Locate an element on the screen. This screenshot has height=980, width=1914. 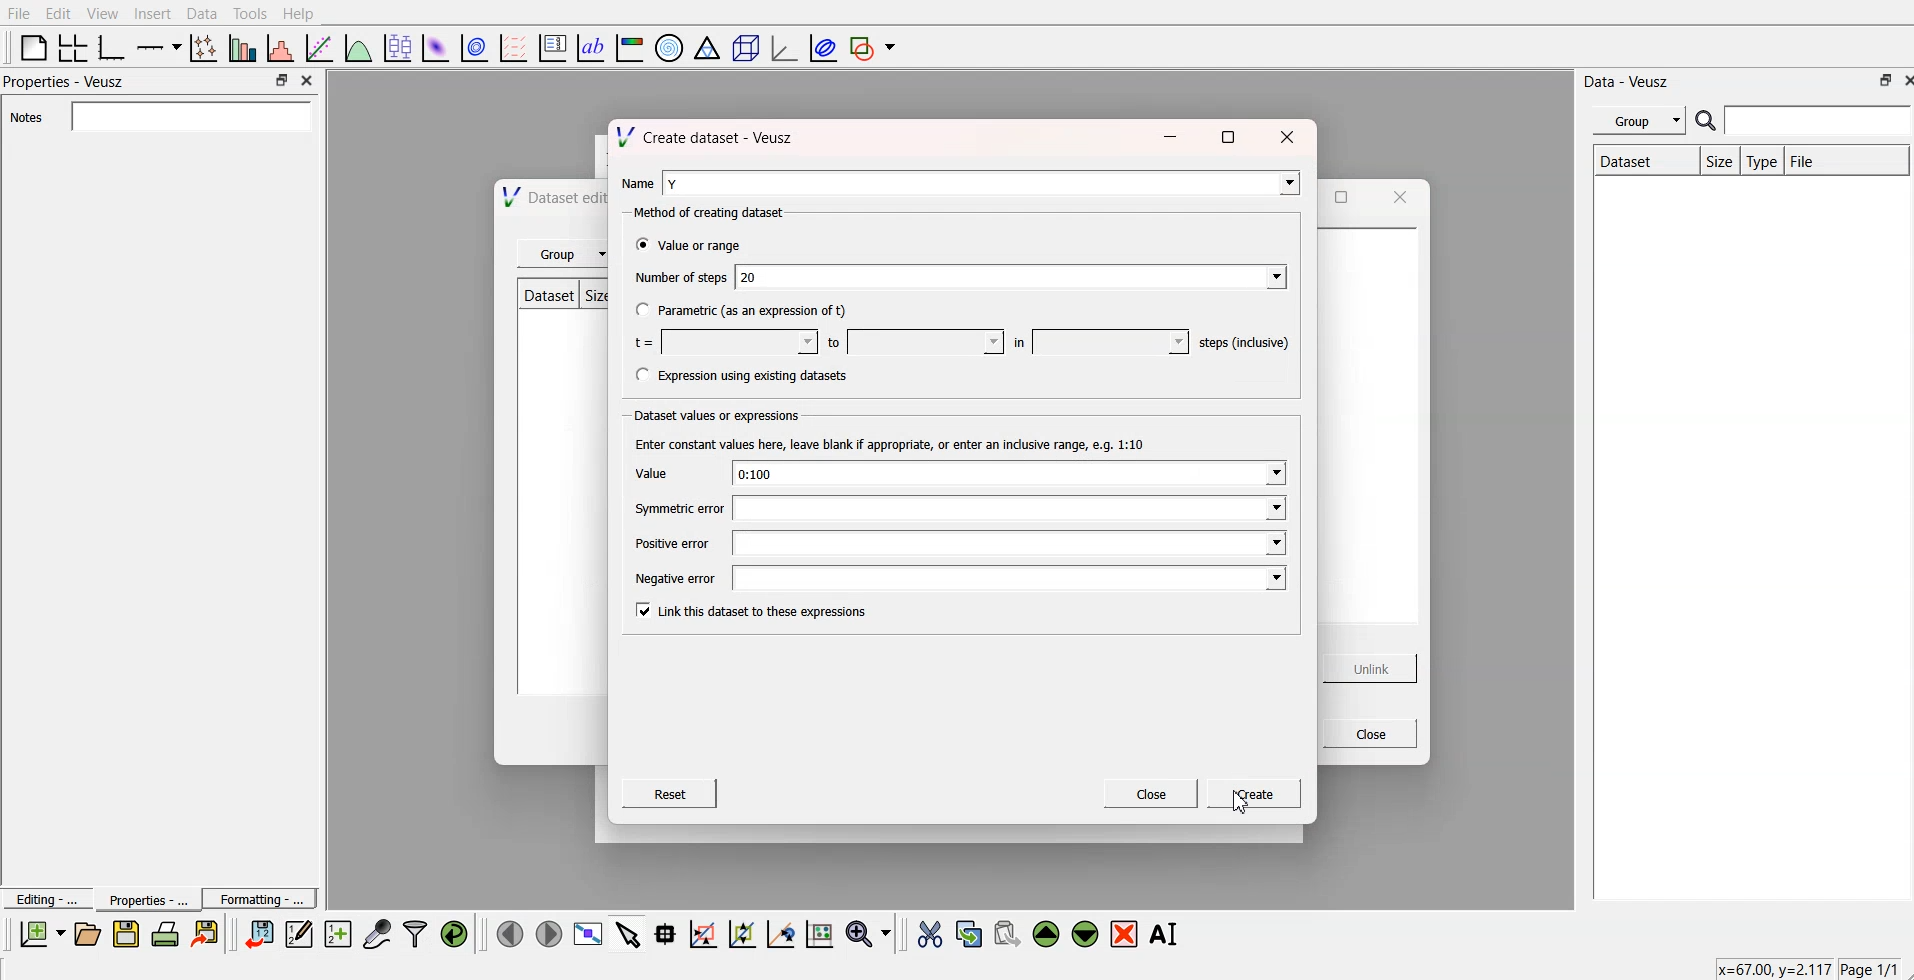
plot covariance ellipses is located at coordinates (819, 46).